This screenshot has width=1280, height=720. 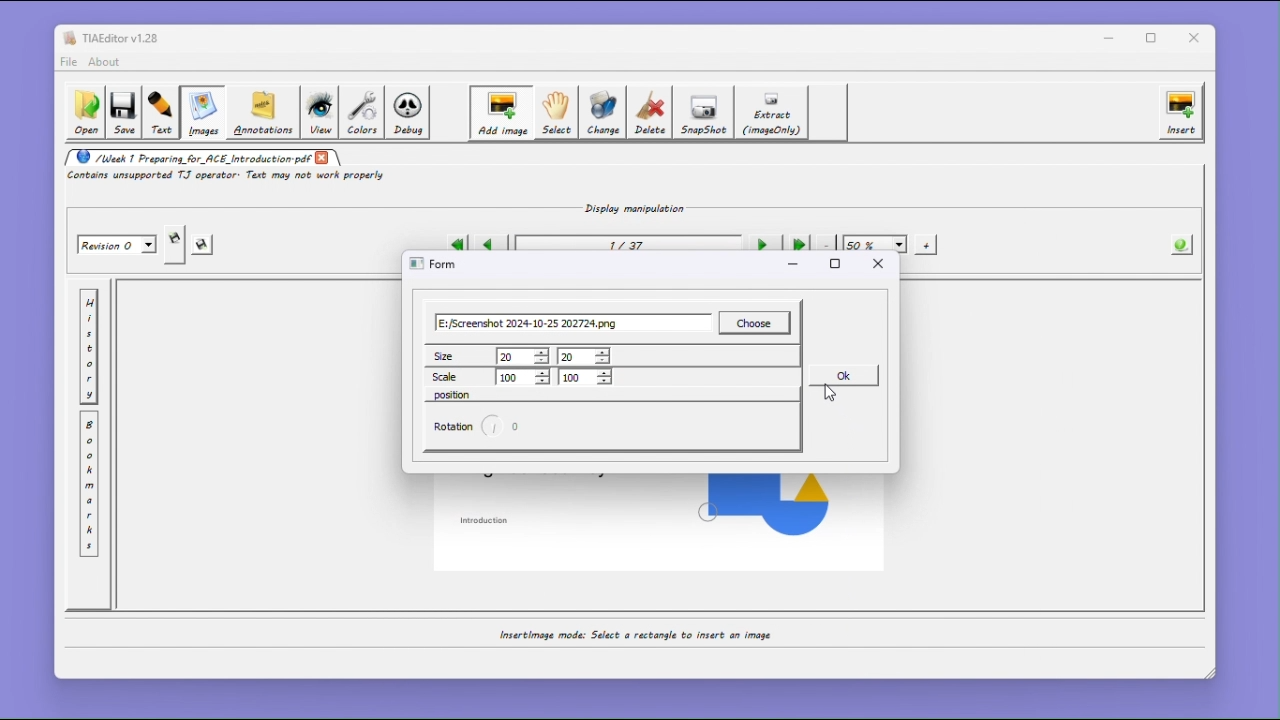 I want to click on First page, so click(x=456, y=245).